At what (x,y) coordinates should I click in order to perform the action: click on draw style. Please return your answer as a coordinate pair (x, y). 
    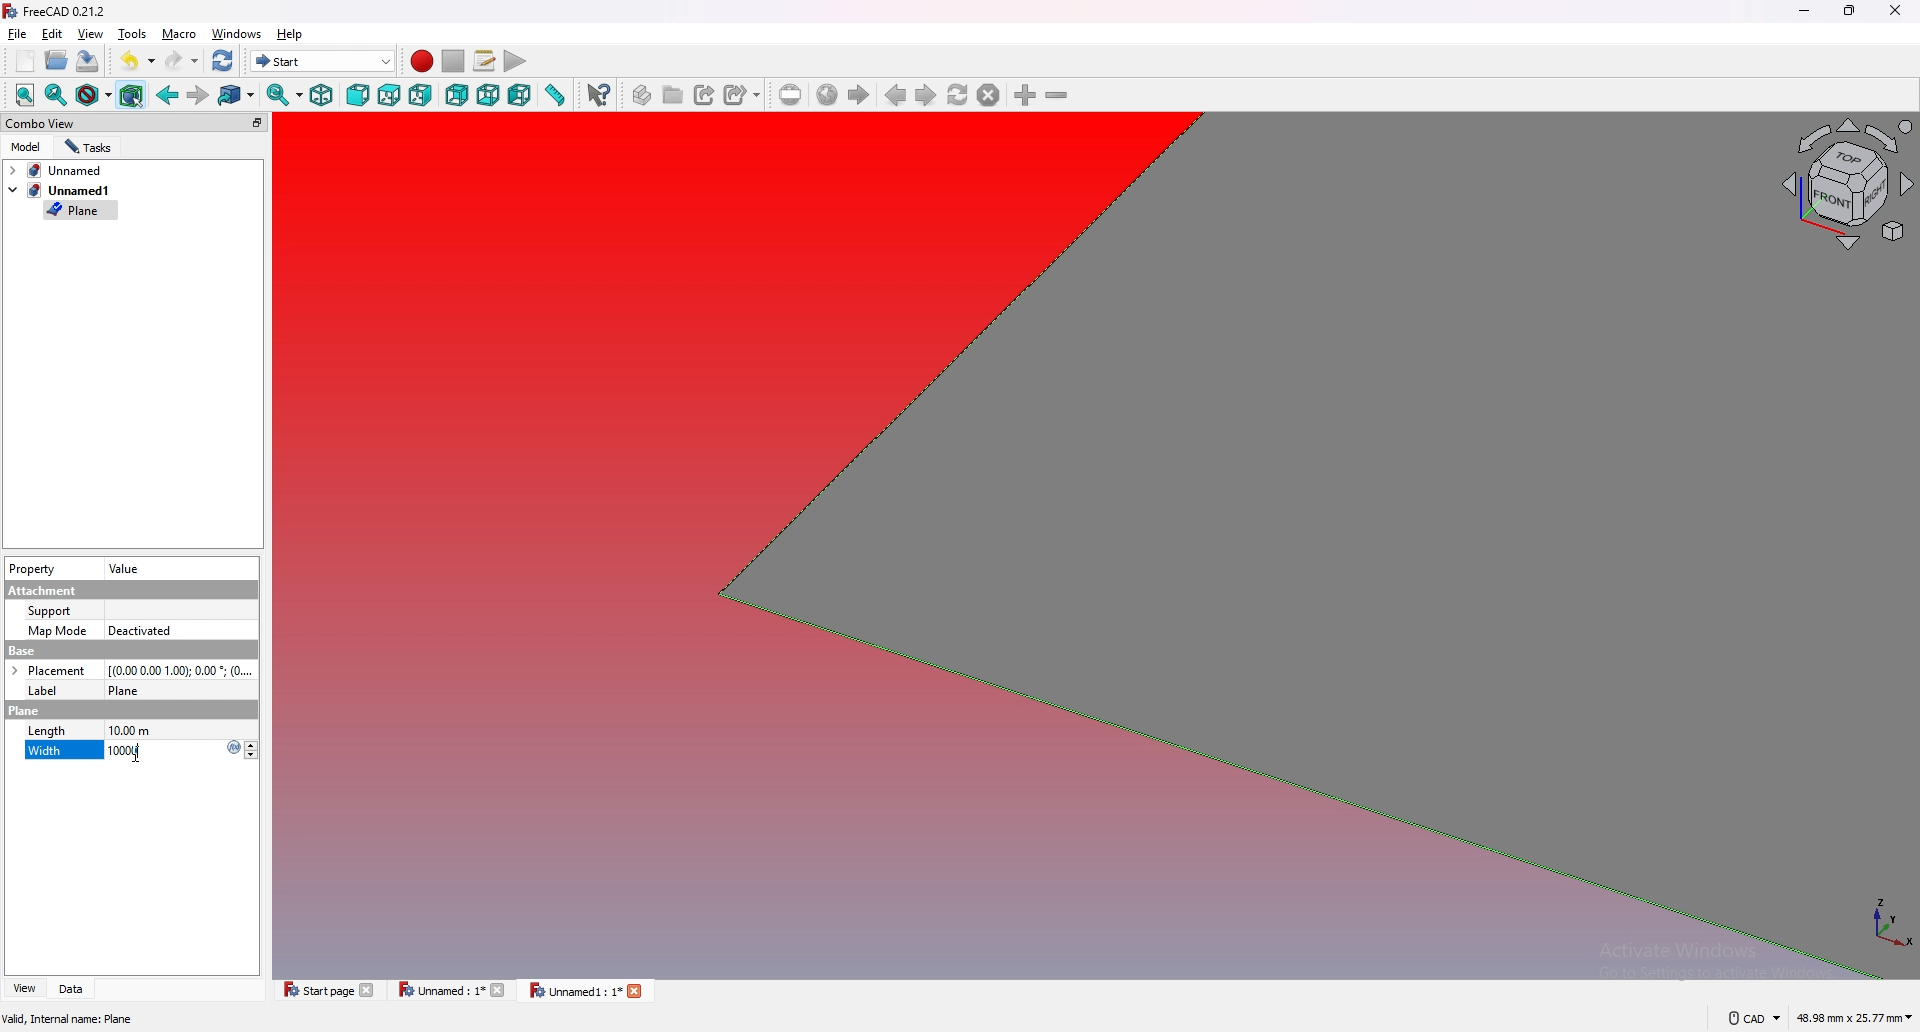
    Looking at the image, I should click on (94, 95).